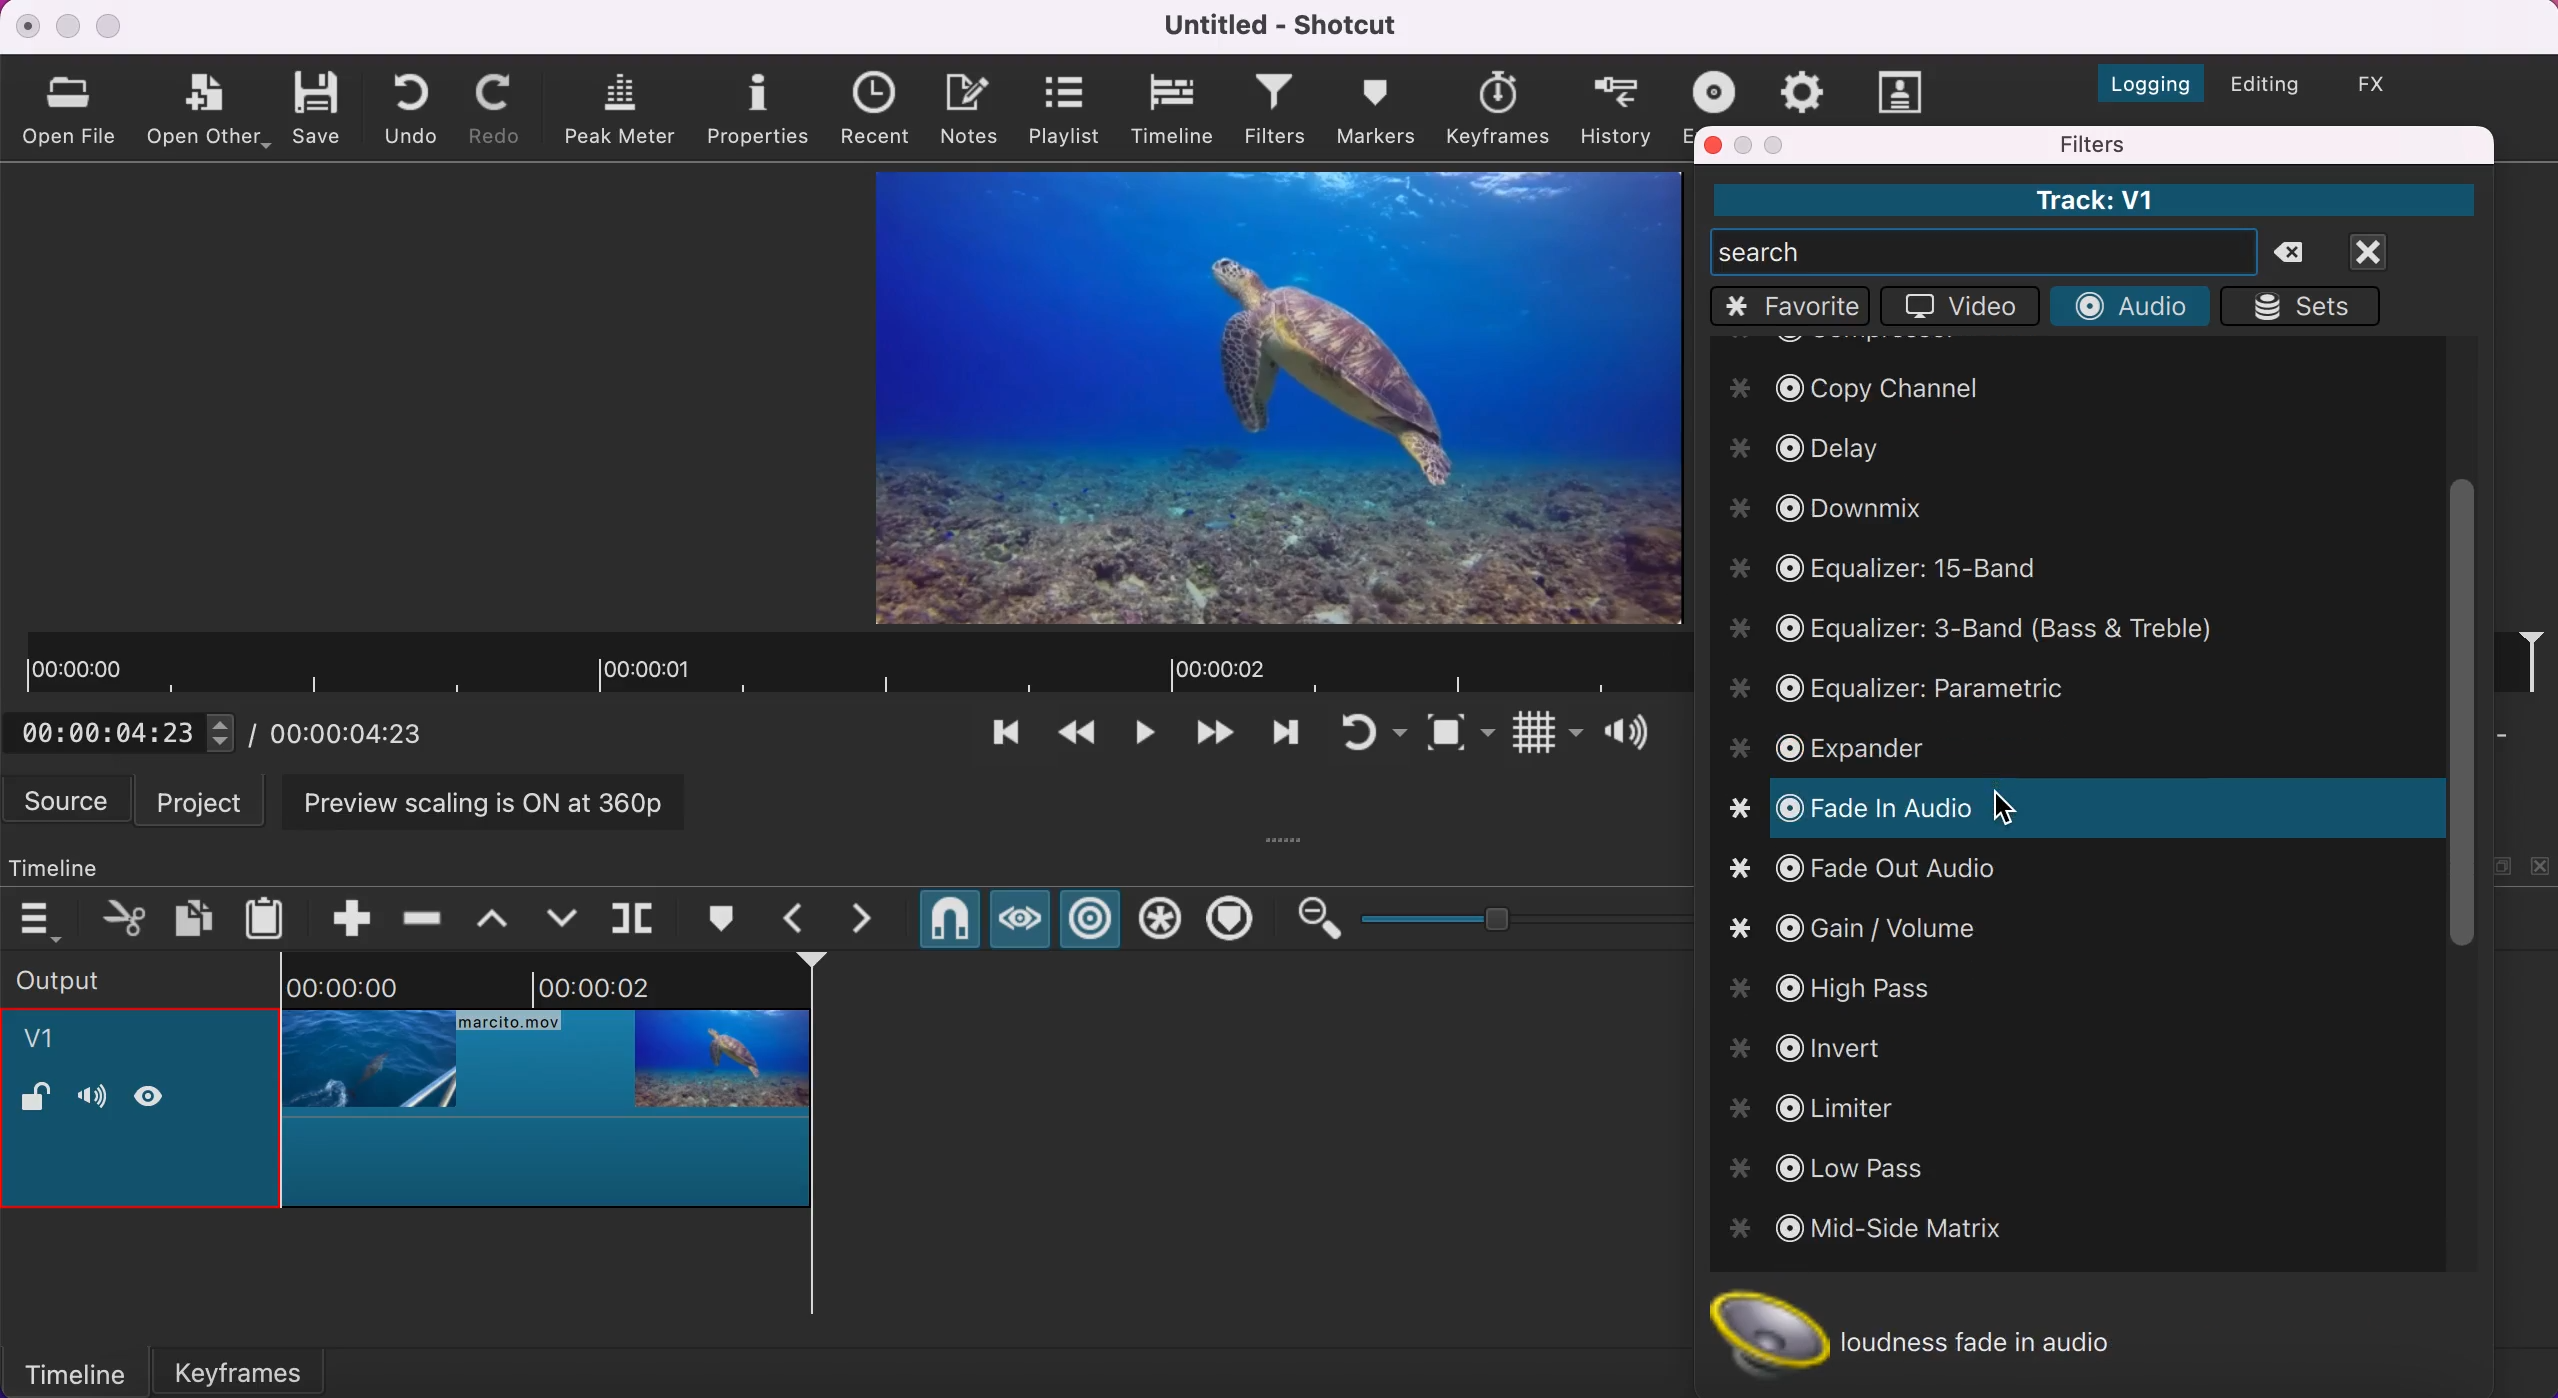  I want to click on paste, so click(270, 915).